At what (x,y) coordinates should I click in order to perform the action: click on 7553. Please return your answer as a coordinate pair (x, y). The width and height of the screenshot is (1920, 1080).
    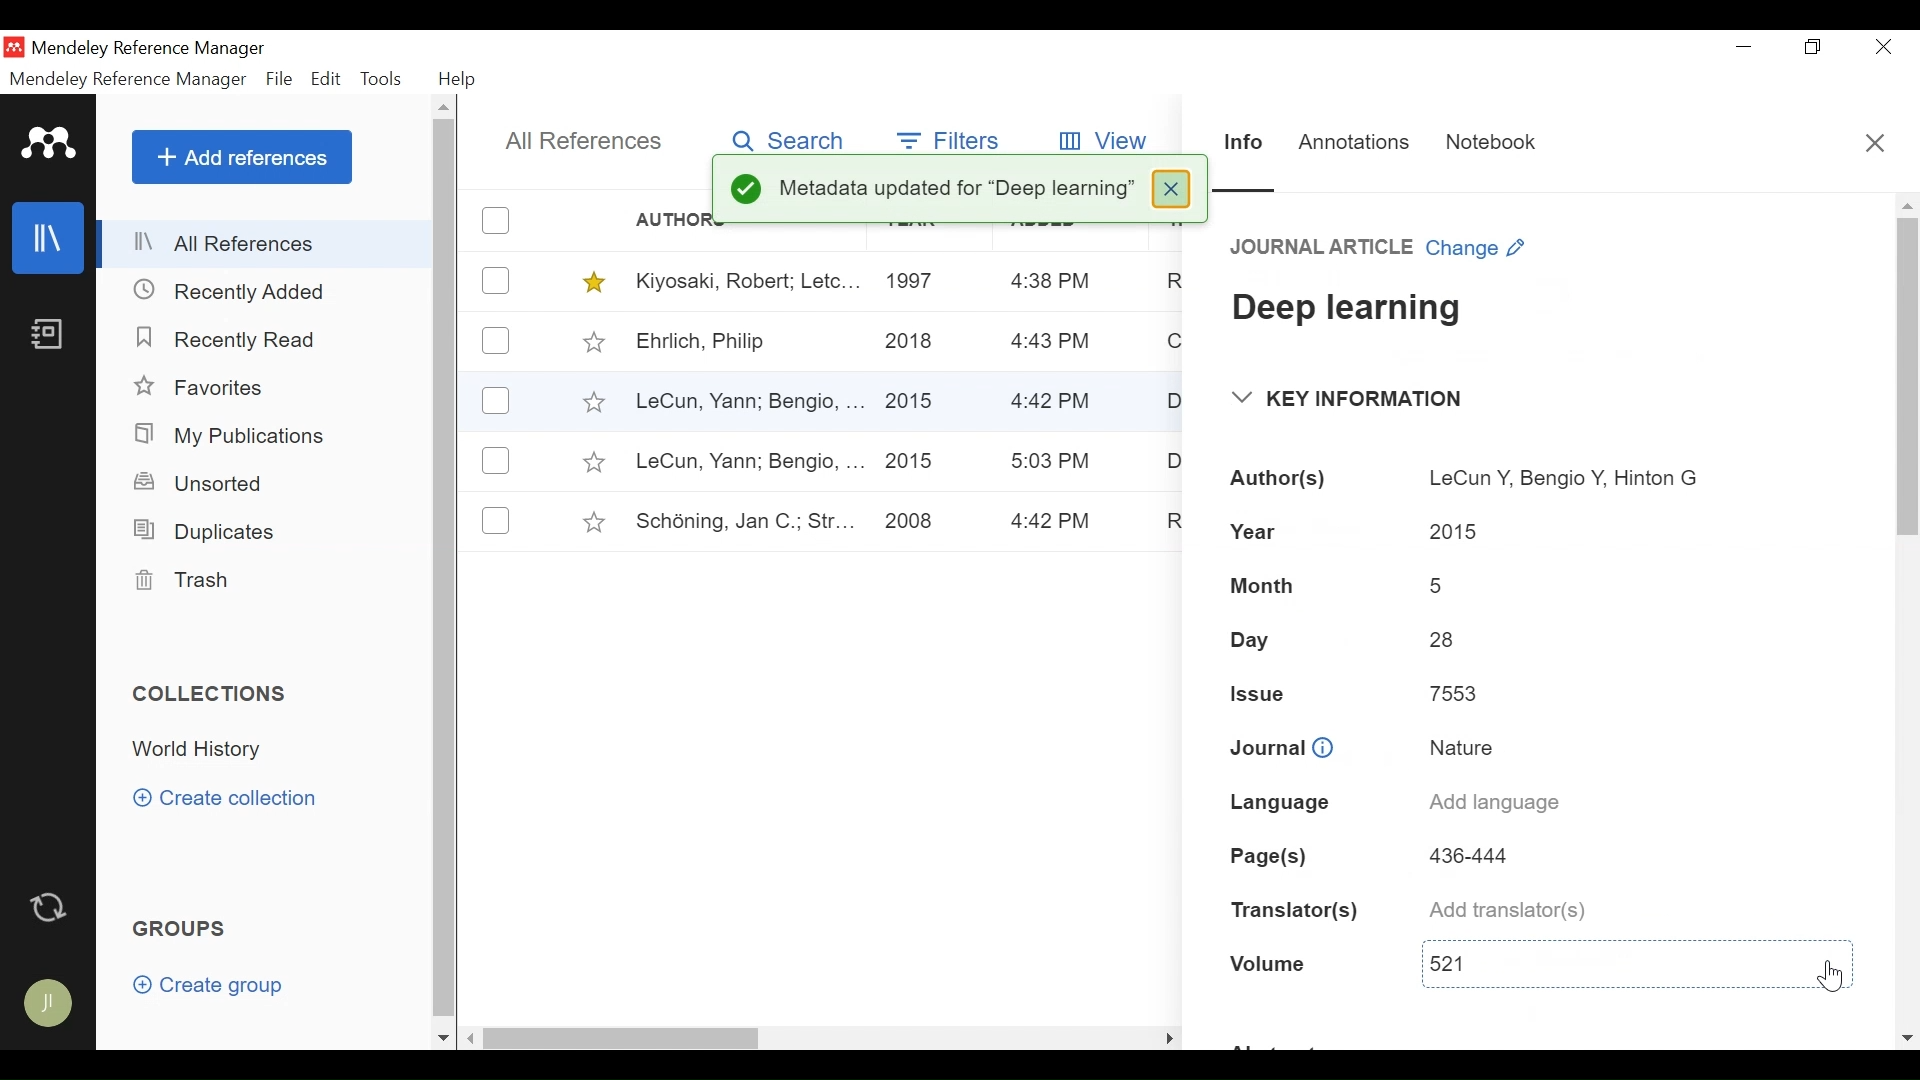
    Looking at the image, I should click on (1453, 694).